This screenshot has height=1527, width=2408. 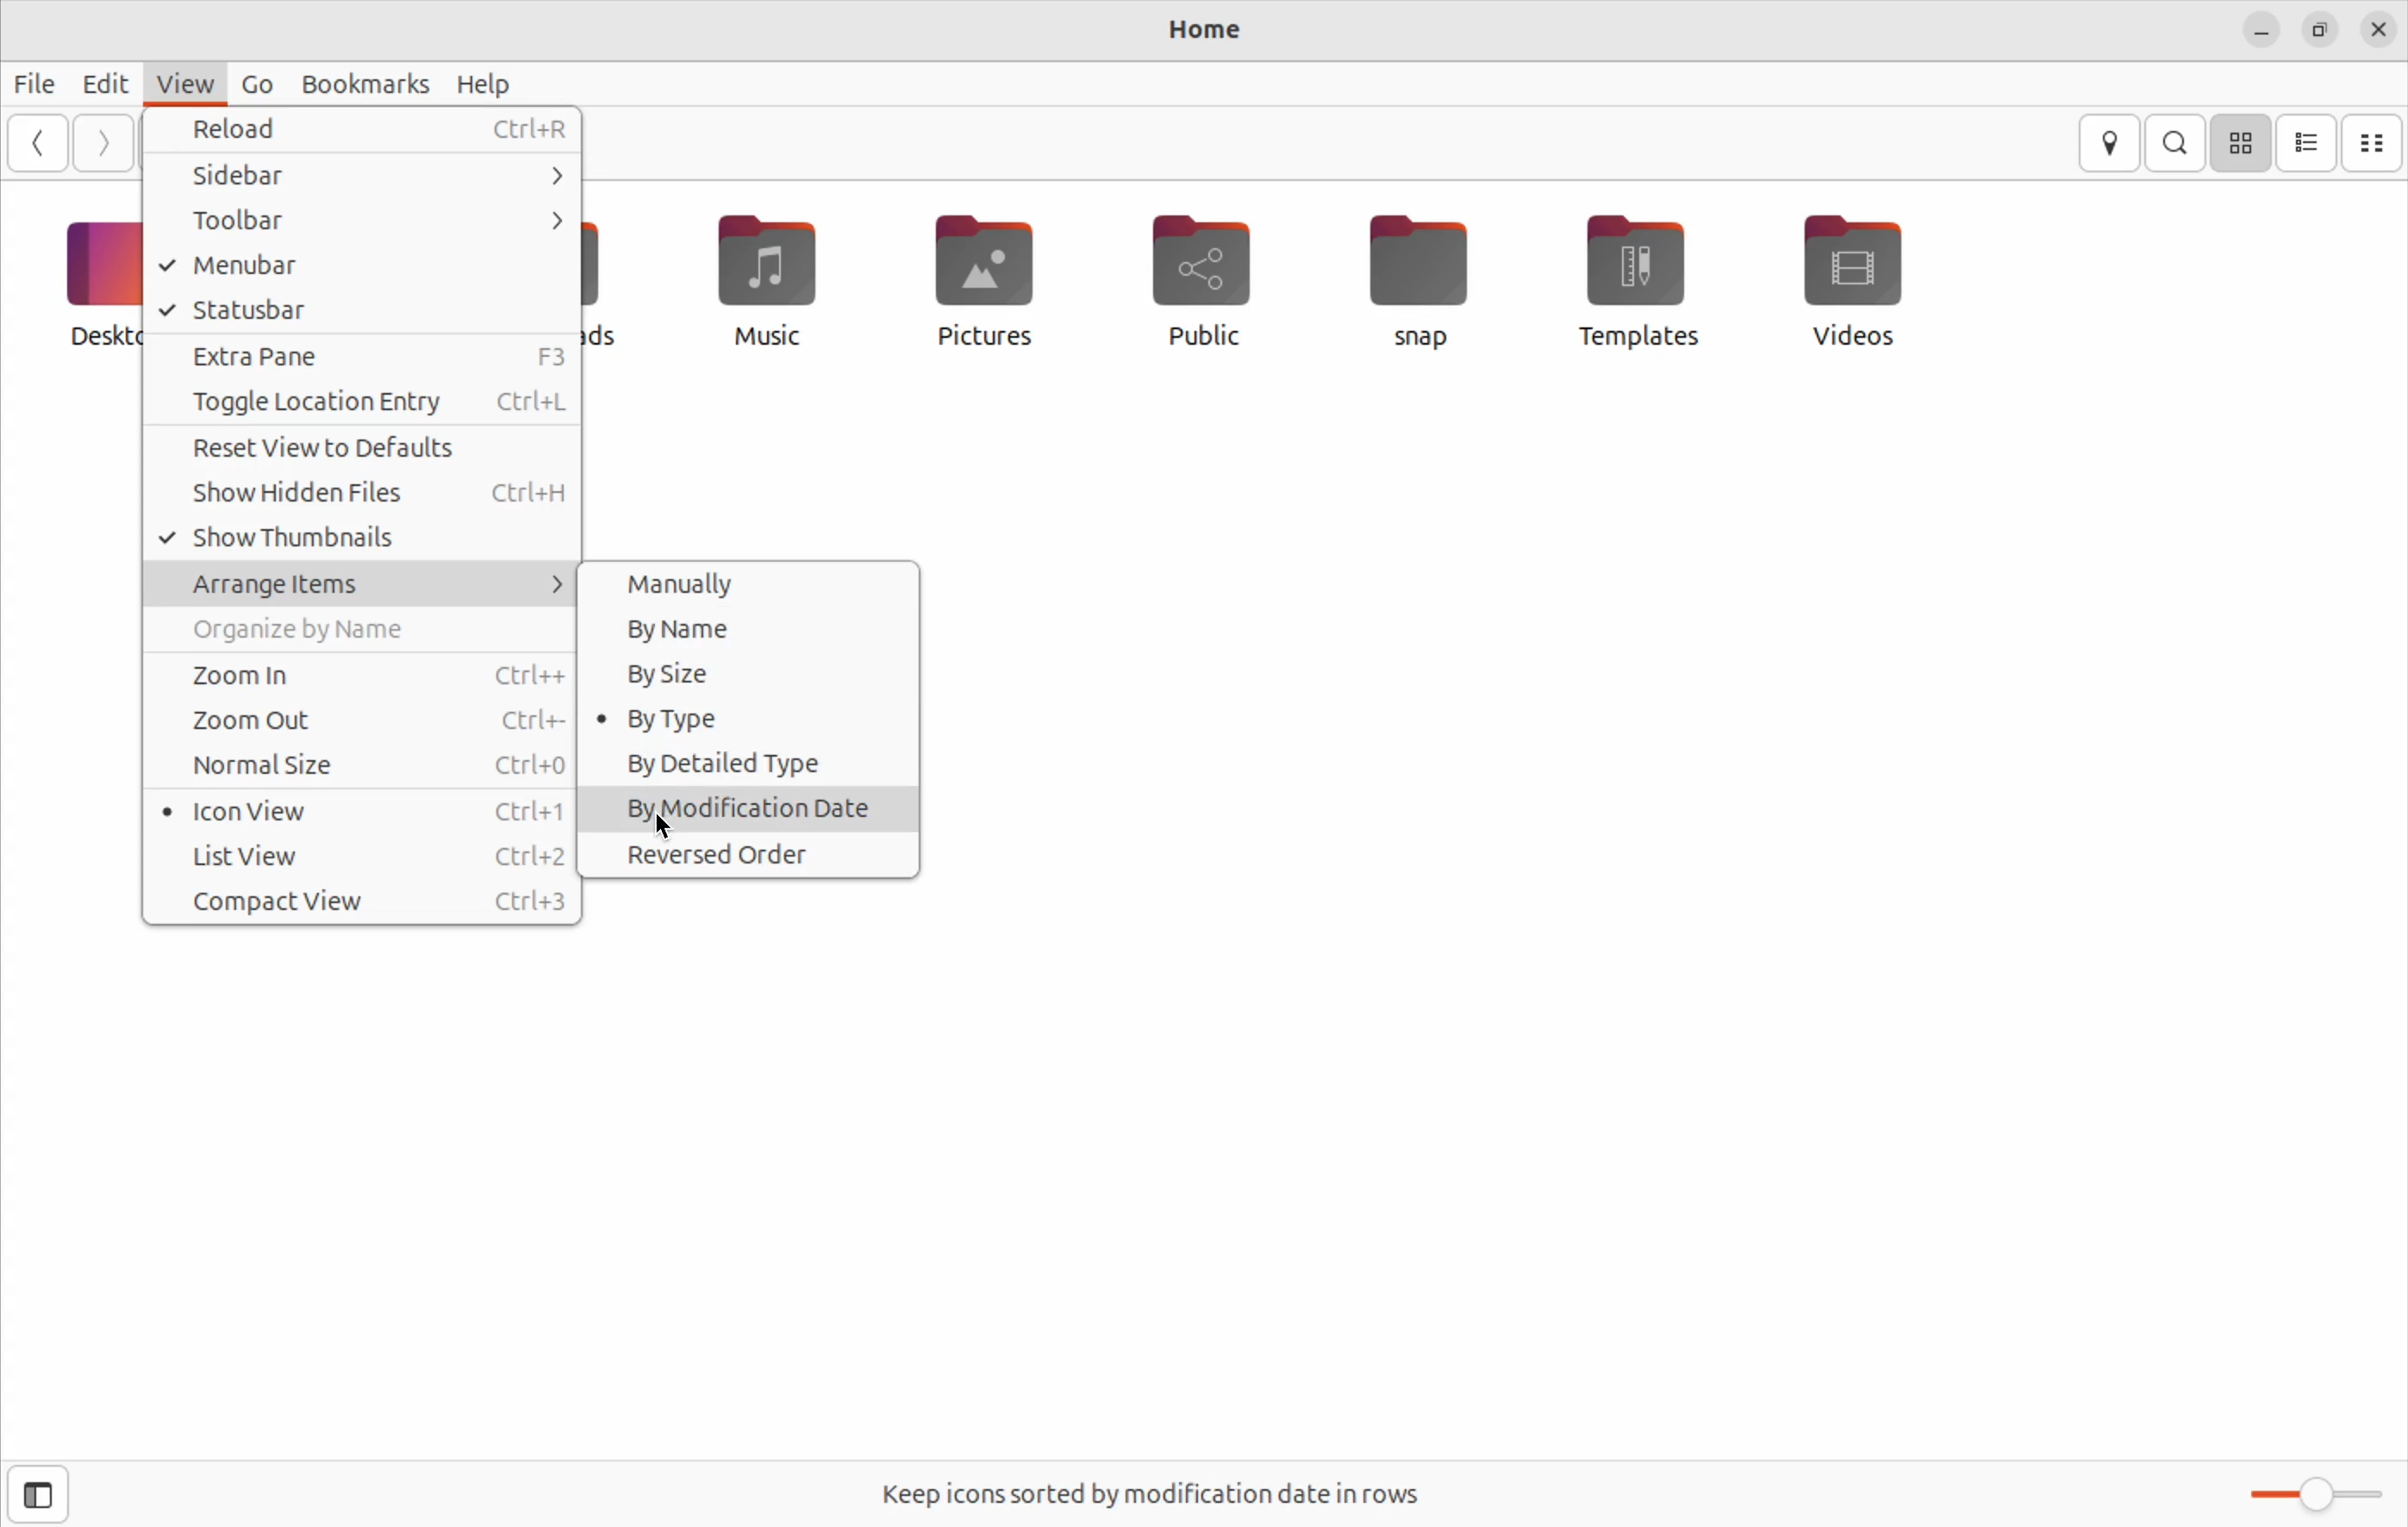 What do you see at coordinates (2180, 143) in the screenshot?
I see `search` at bounding box center [2180, 143].